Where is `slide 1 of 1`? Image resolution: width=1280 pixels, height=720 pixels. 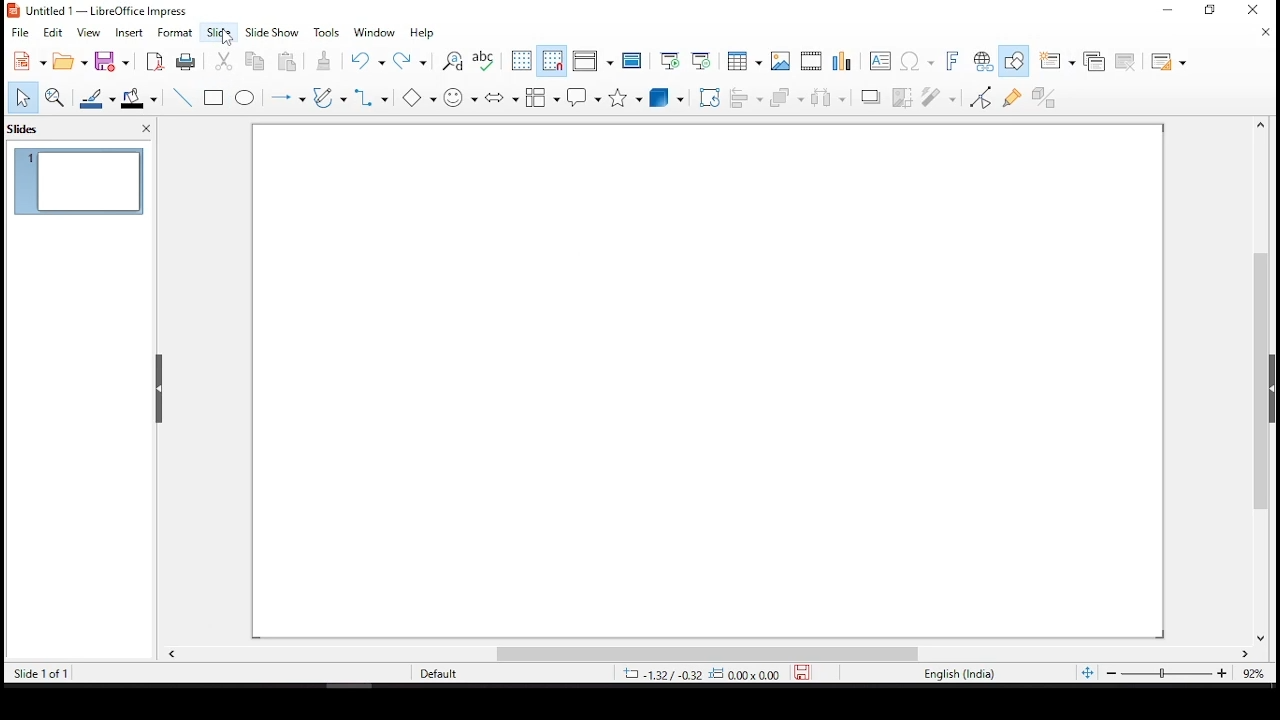
slide 1 of 1 is located at coordinates (45, 673).